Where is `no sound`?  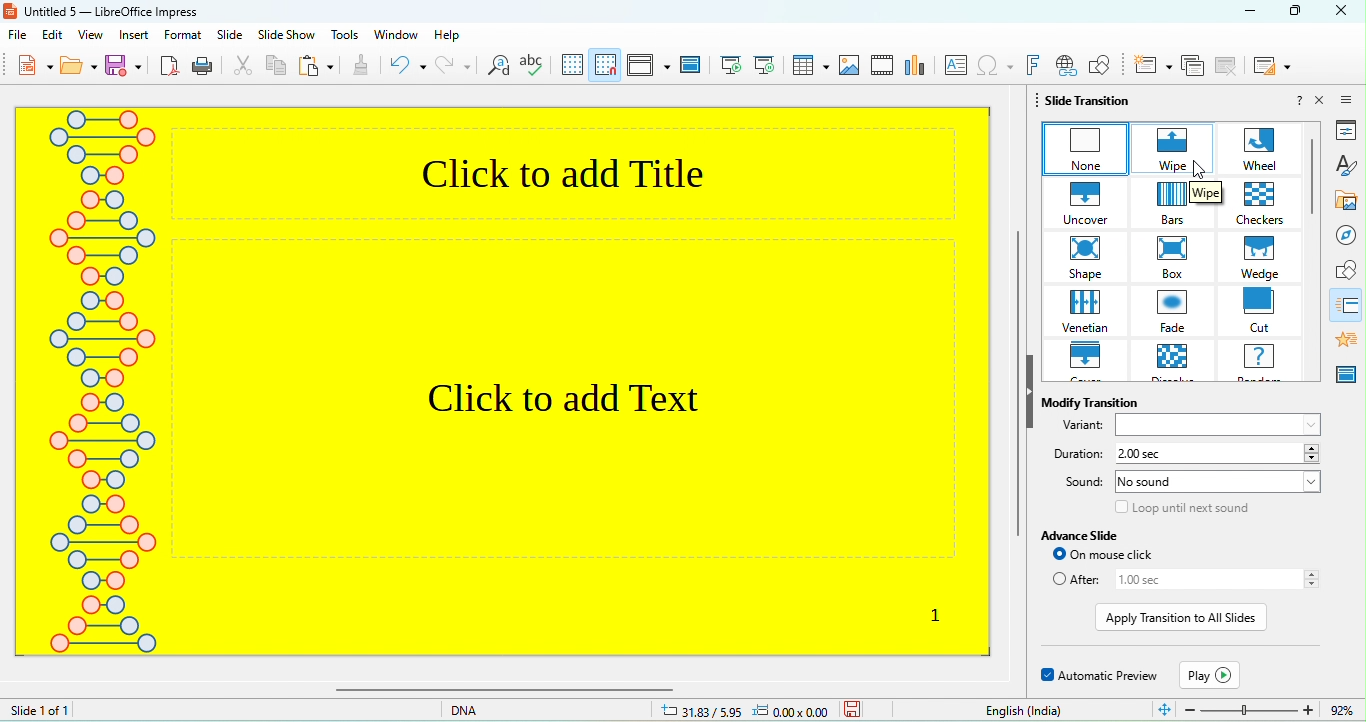
no sound is located at coordinates (1218, 483).